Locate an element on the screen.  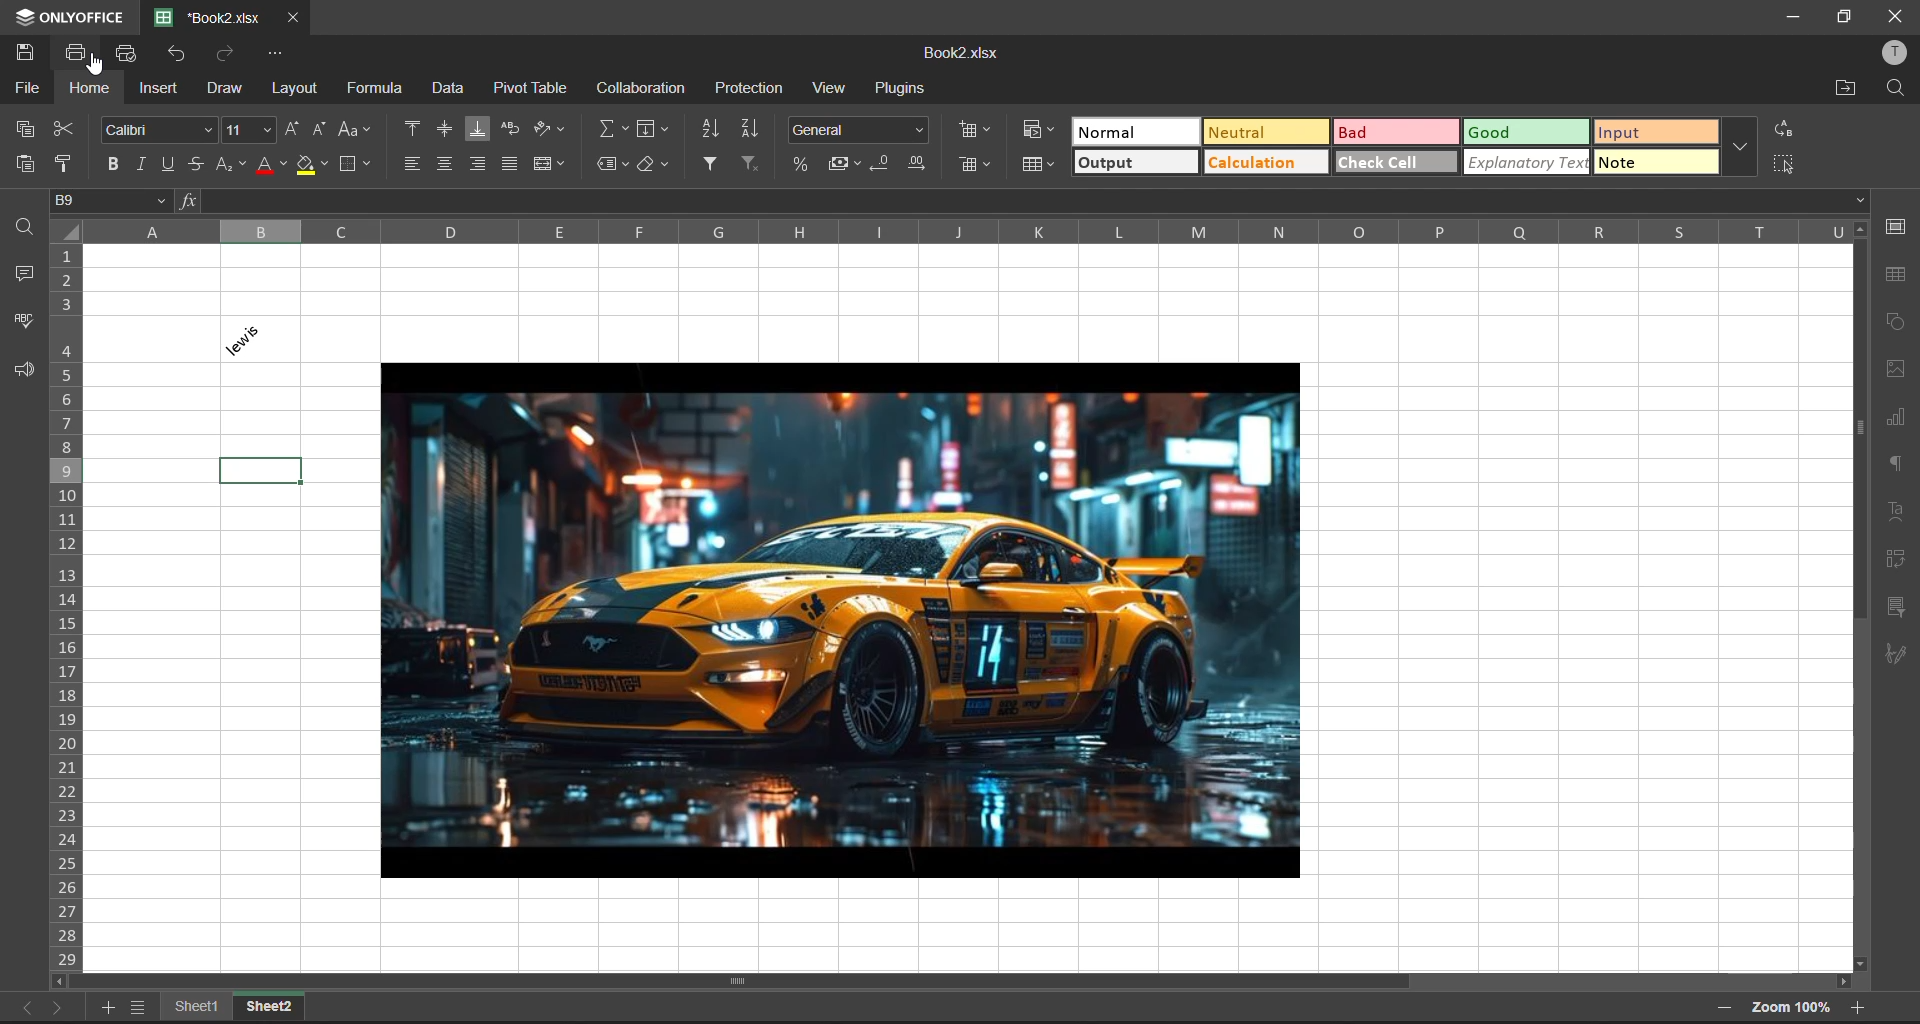
increase decimal is located at coordinates (915, 162).